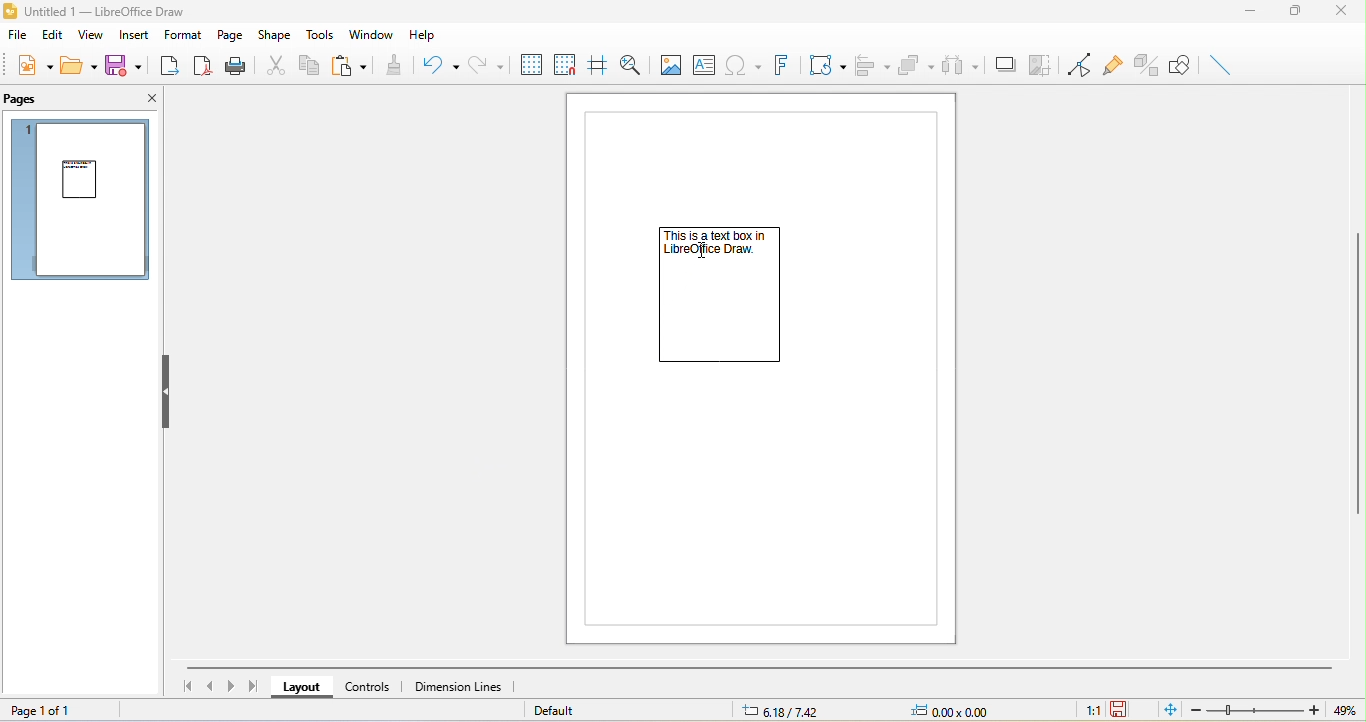  Describe the element at coordinates (137, 37) in the screenshot. I see `insert` at that location.